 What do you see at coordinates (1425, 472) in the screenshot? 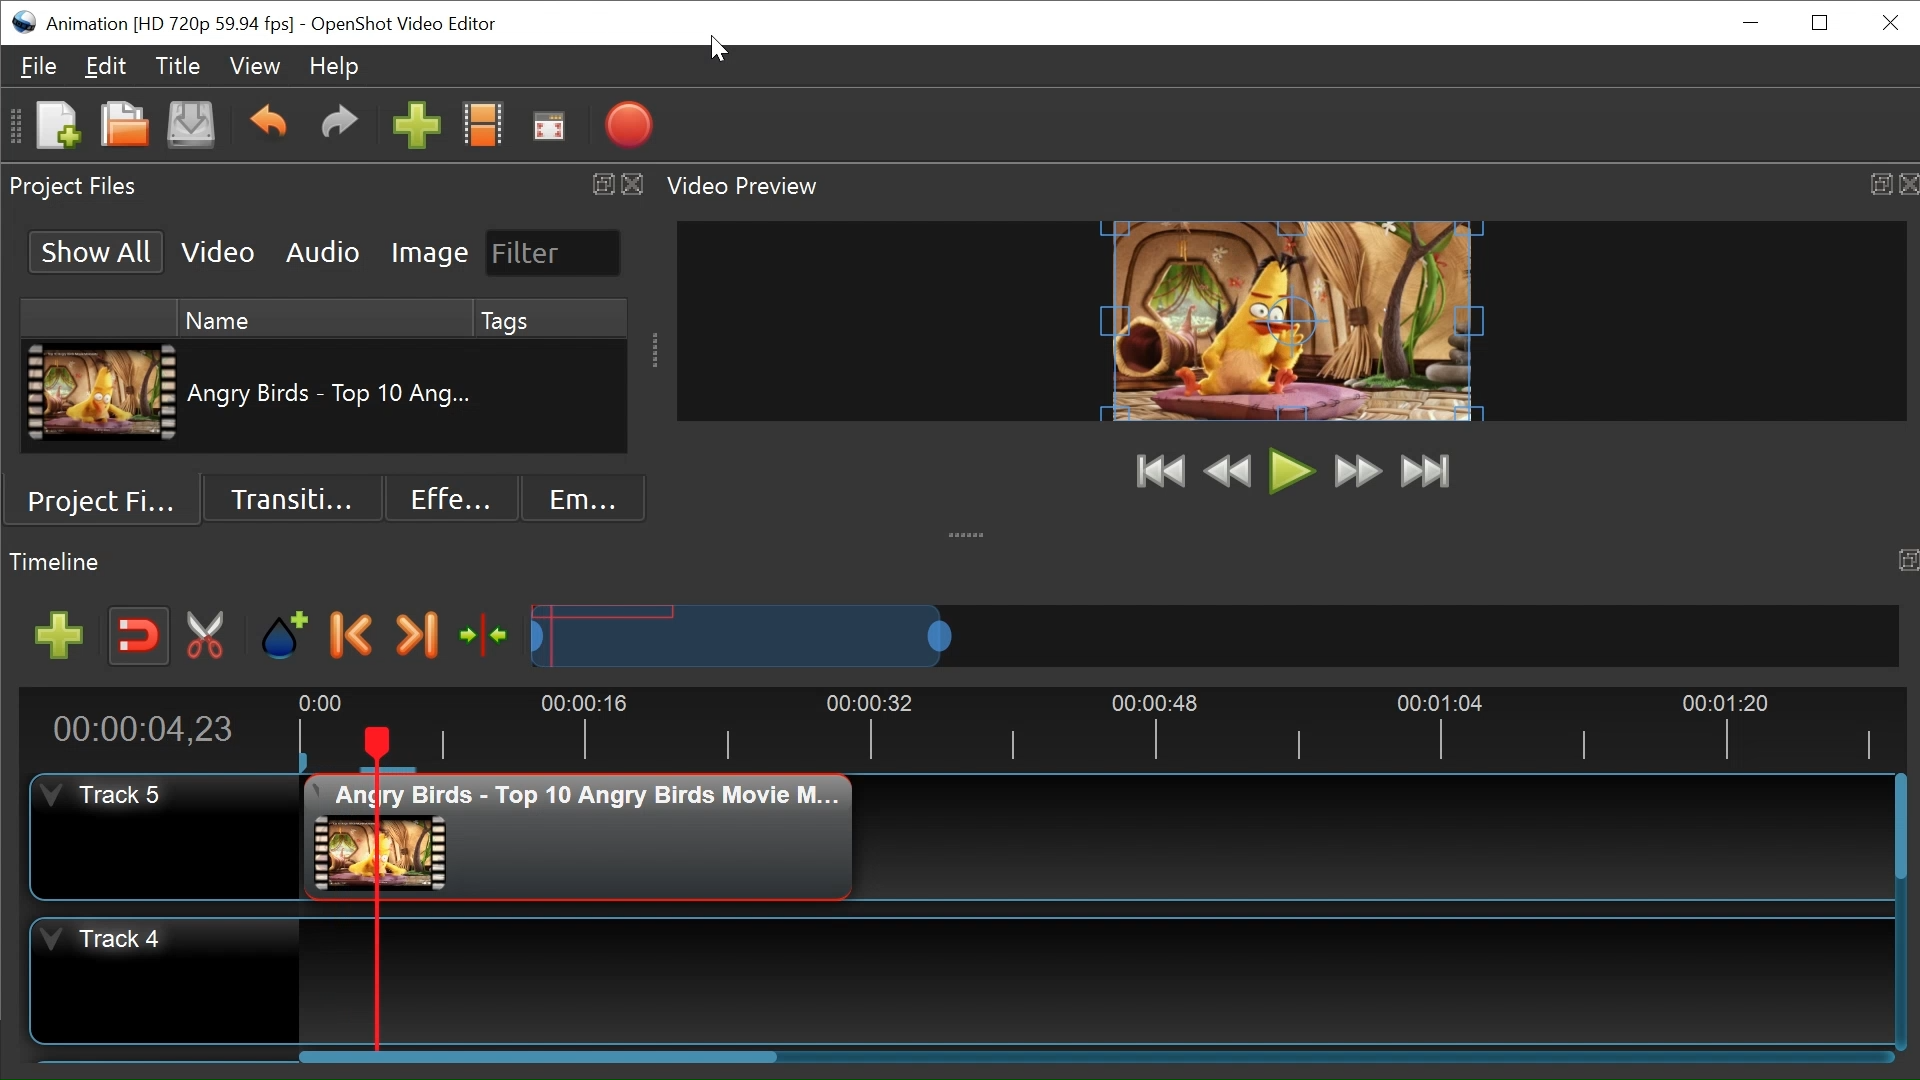
I see `Jump to Last` at bounding box center [1425, 472].